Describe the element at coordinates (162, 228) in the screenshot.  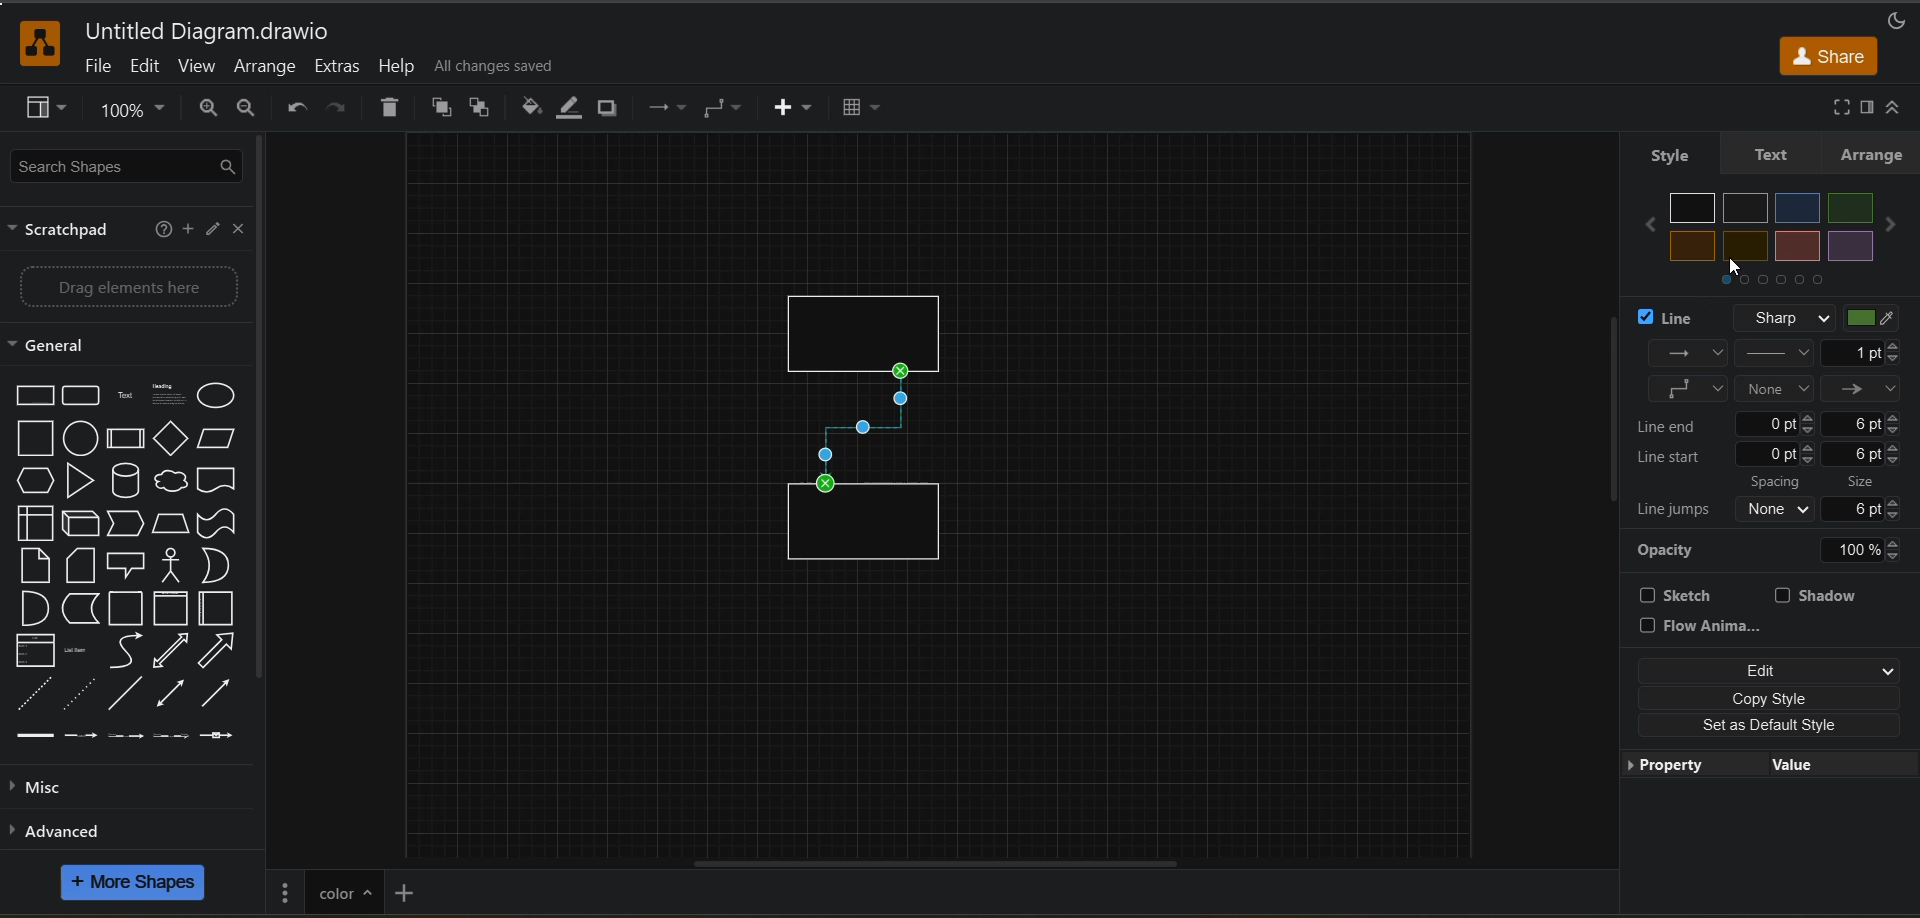
I see `help` at that location.